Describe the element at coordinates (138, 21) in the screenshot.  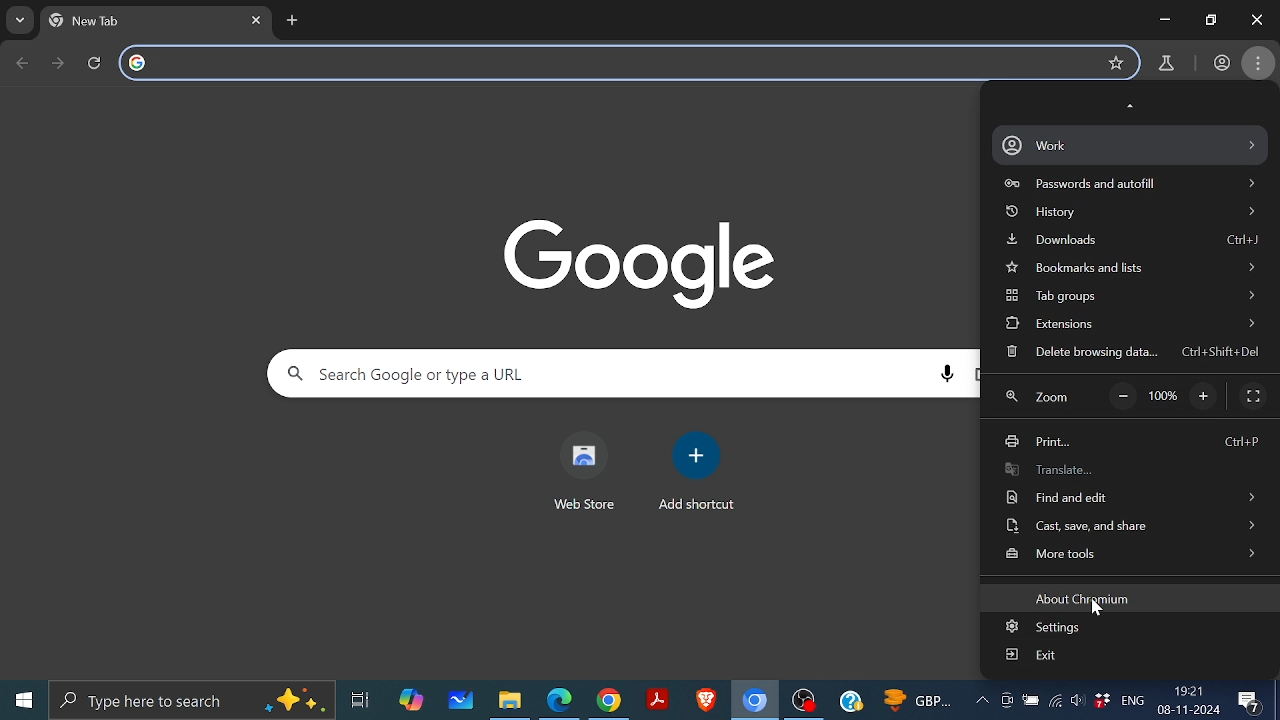
I see `Current tab` at that location.